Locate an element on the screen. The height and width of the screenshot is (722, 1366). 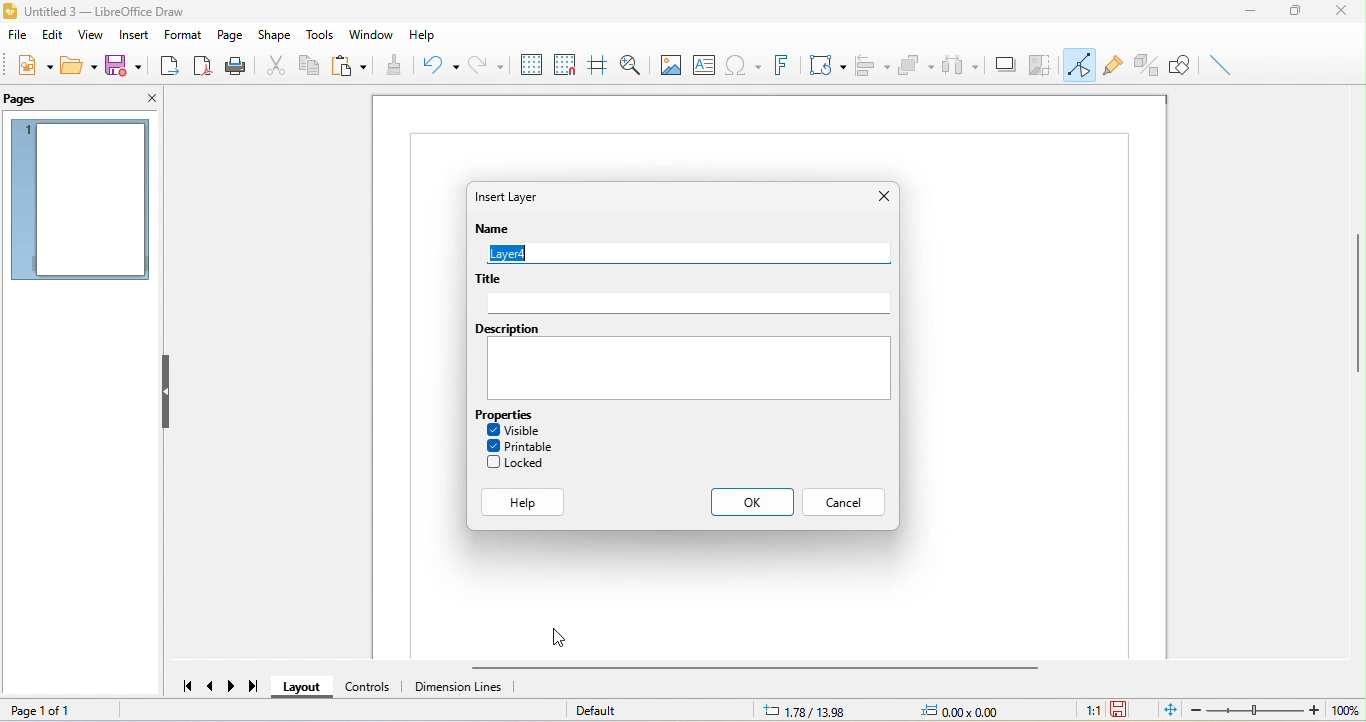
undo is located at coordinates (436, 64).